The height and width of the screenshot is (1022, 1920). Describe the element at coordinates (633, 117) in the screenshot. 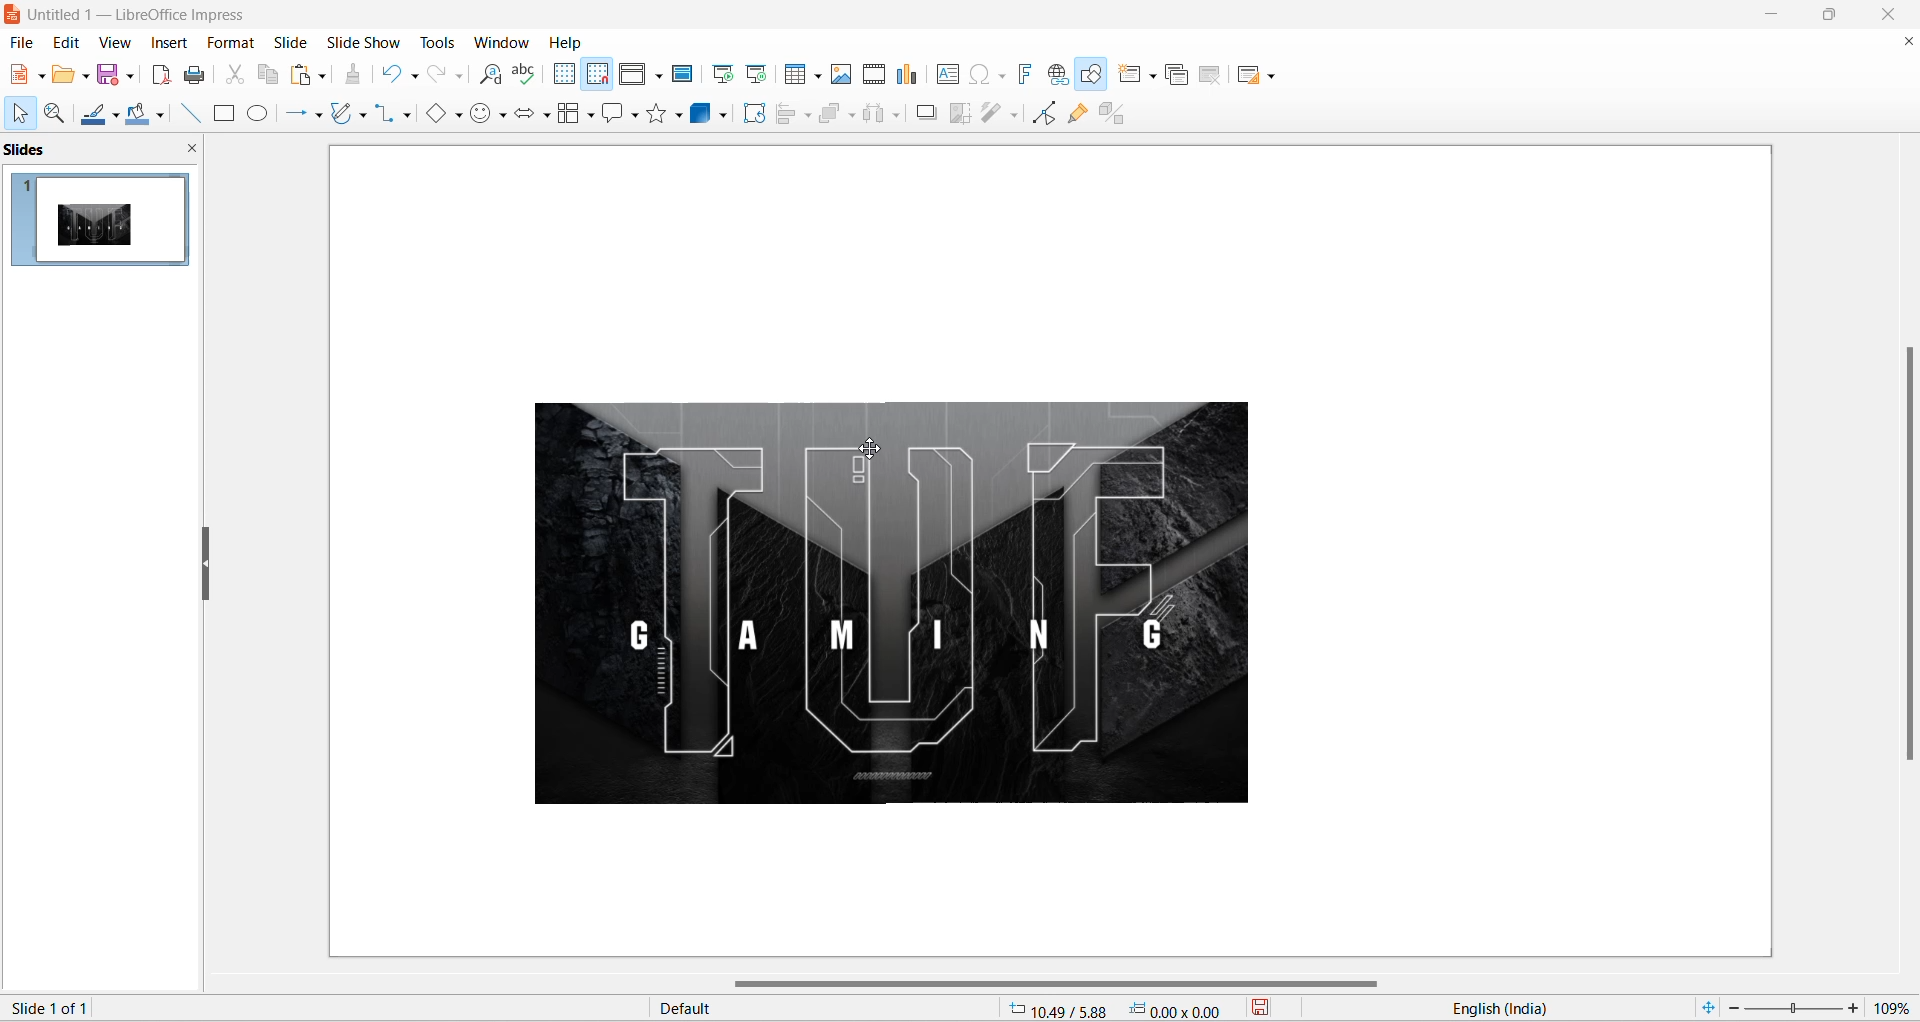

I see `callout shapes options` at that location.